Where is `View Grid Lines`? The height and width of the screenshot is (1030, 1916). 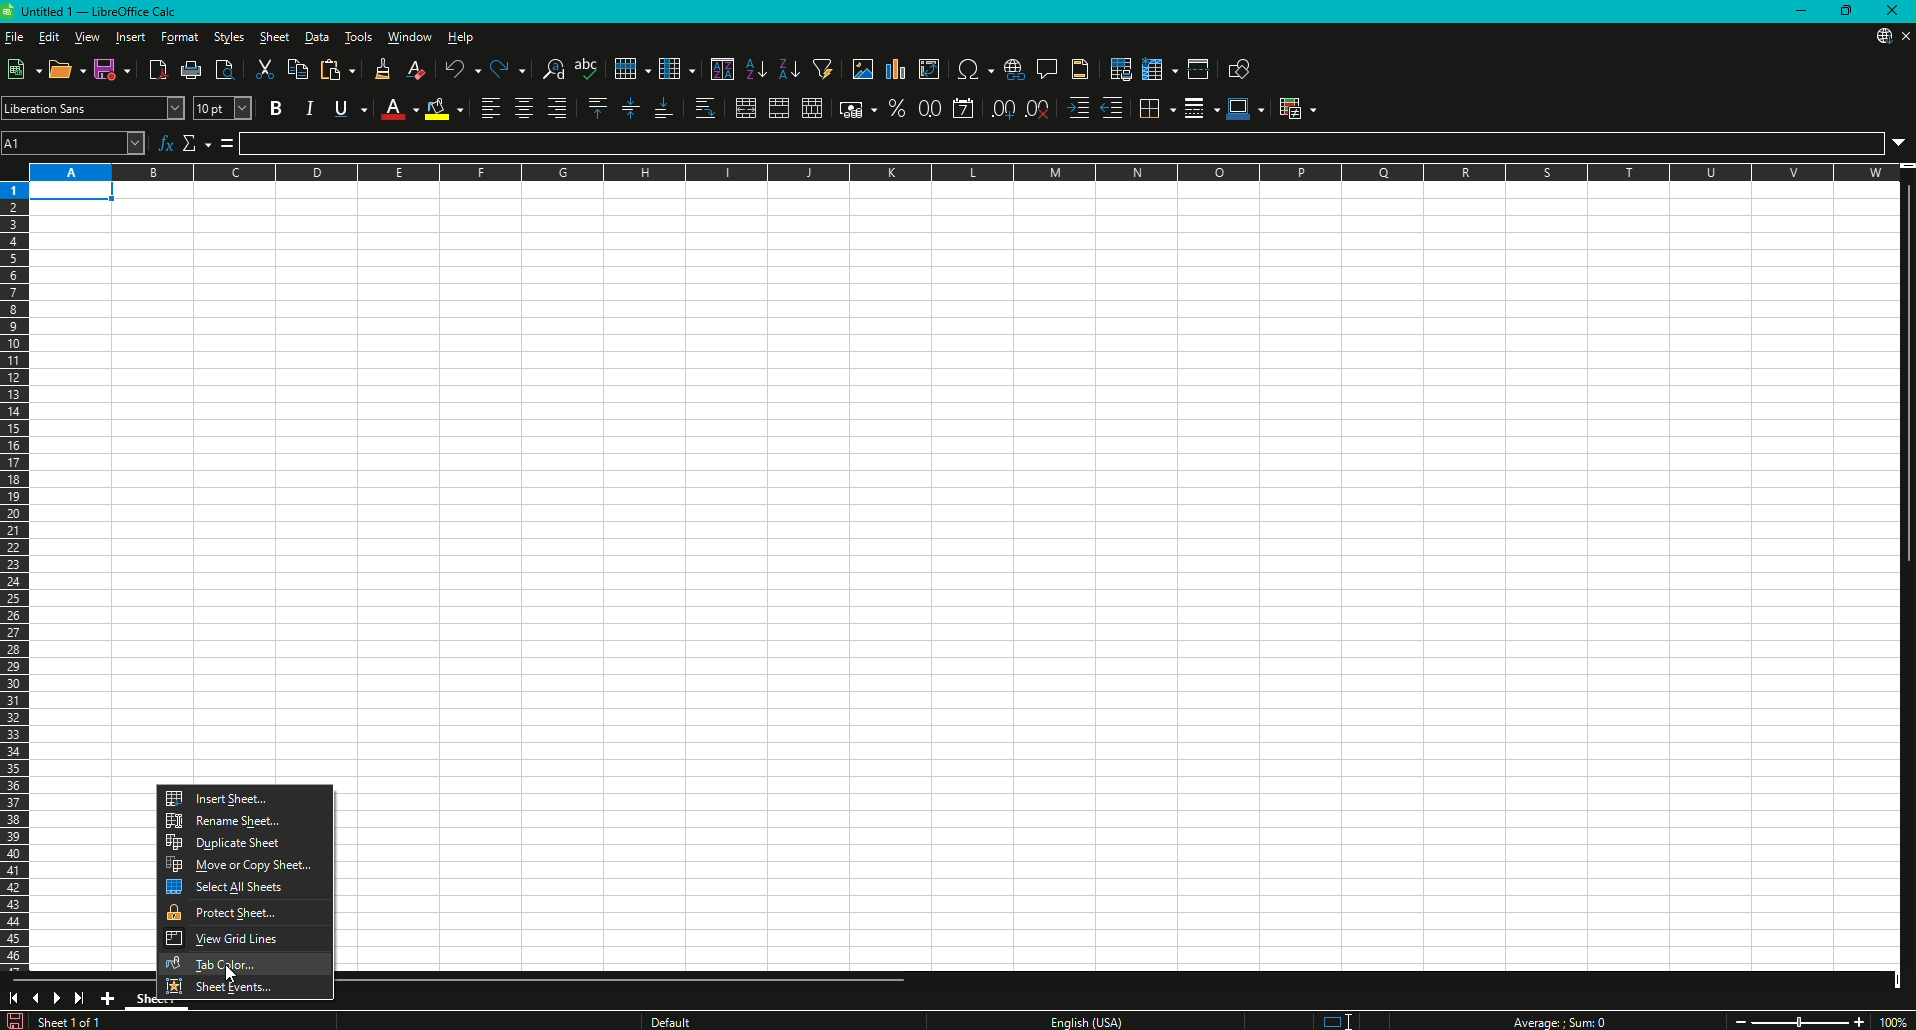 View Grid Lines is located at coordinates (243, 938).